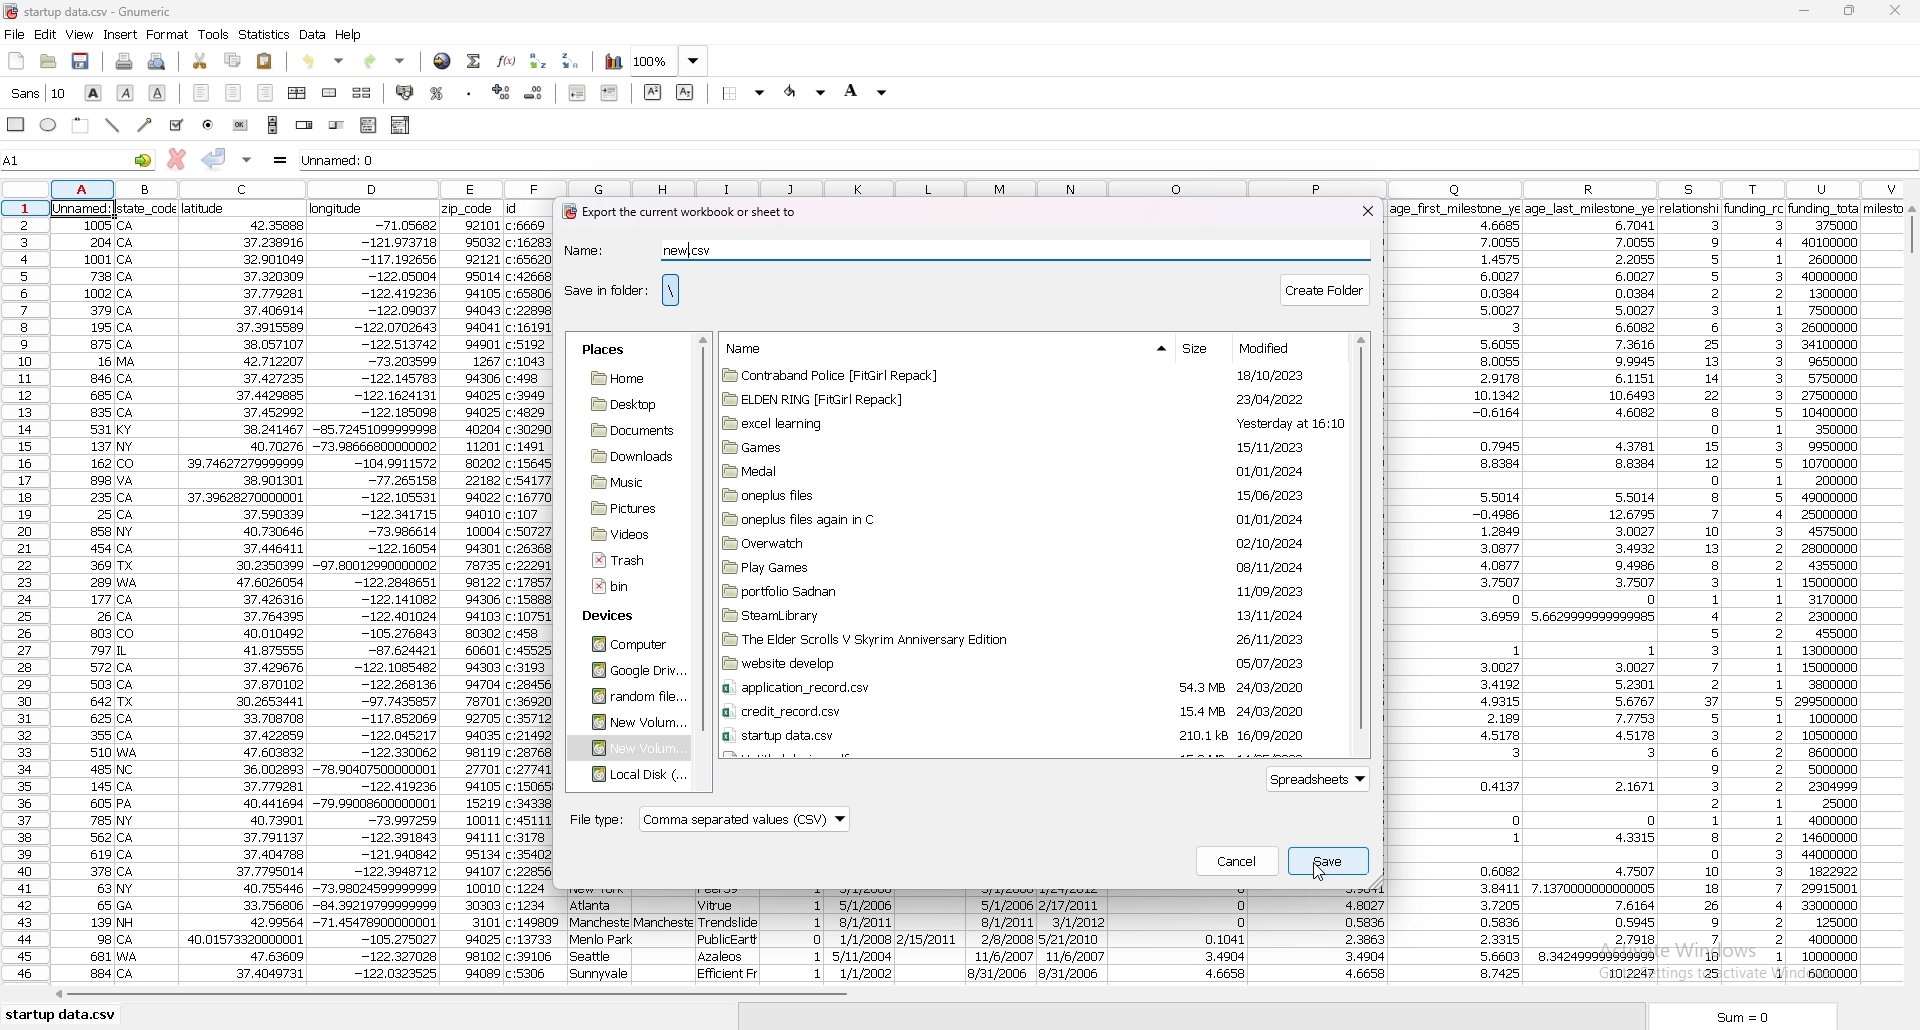 This screenshot has width=1920, height=1030. What do you see at coordinates (120, 35) in the screenshot?
I see `insert` at bounding box center [120, 35].